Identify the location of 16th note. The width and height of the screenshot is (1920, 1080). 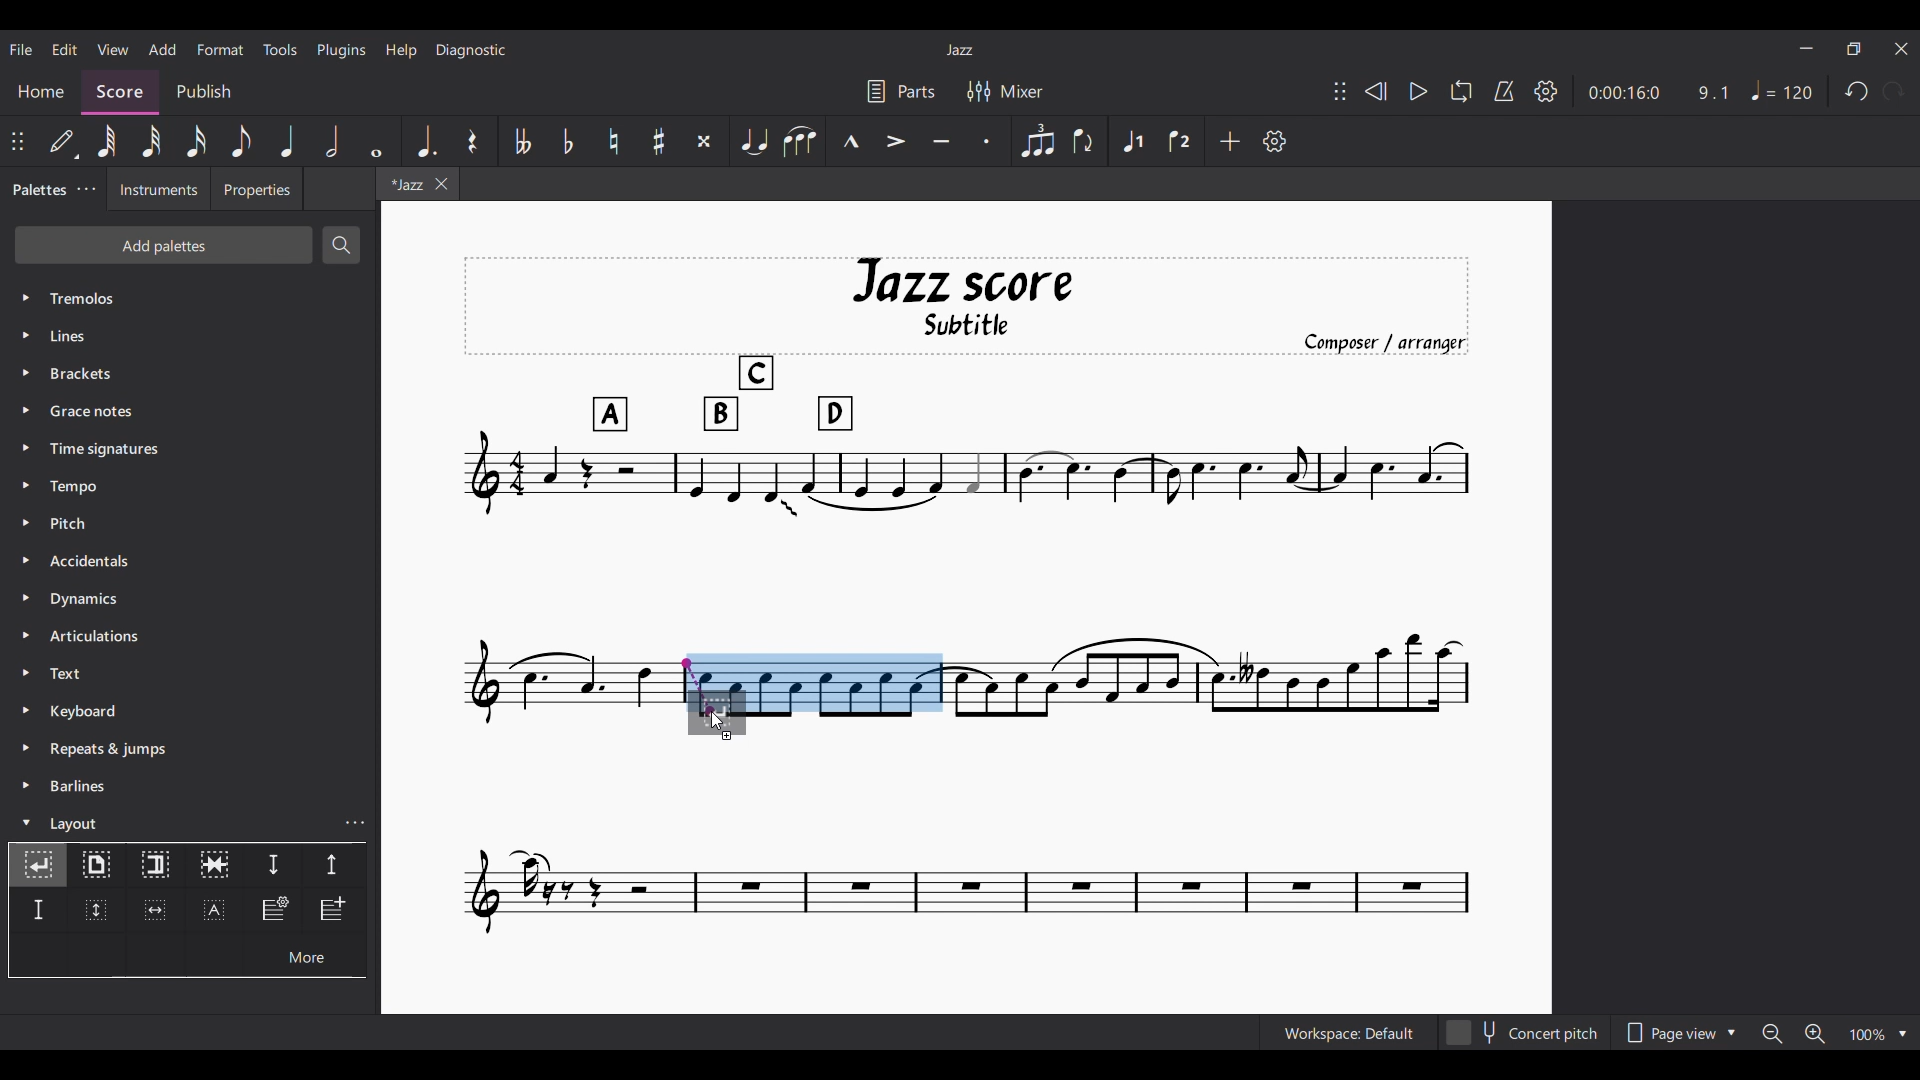
(195, 141).